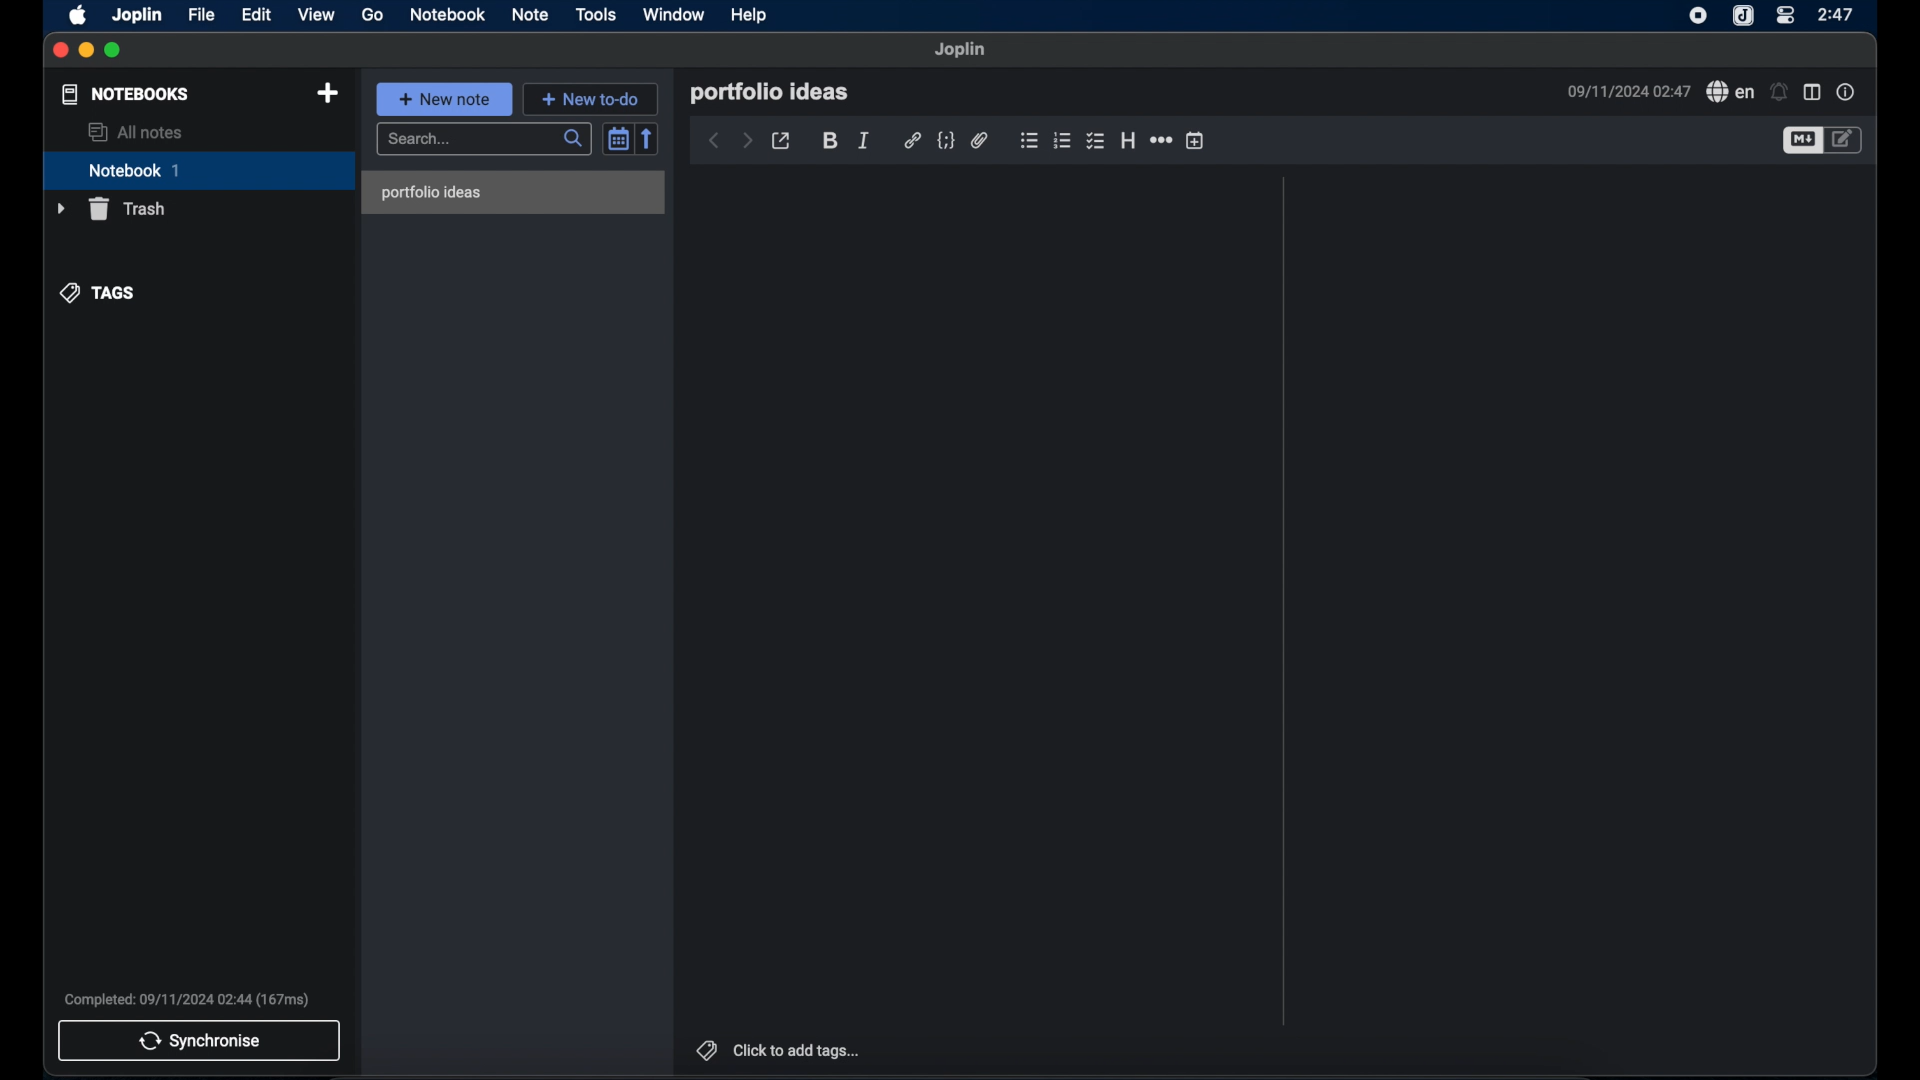 Image resolution: width=1920 pixels, height=1080 pixels. I want to click on hyperlink, so click(912, 140).